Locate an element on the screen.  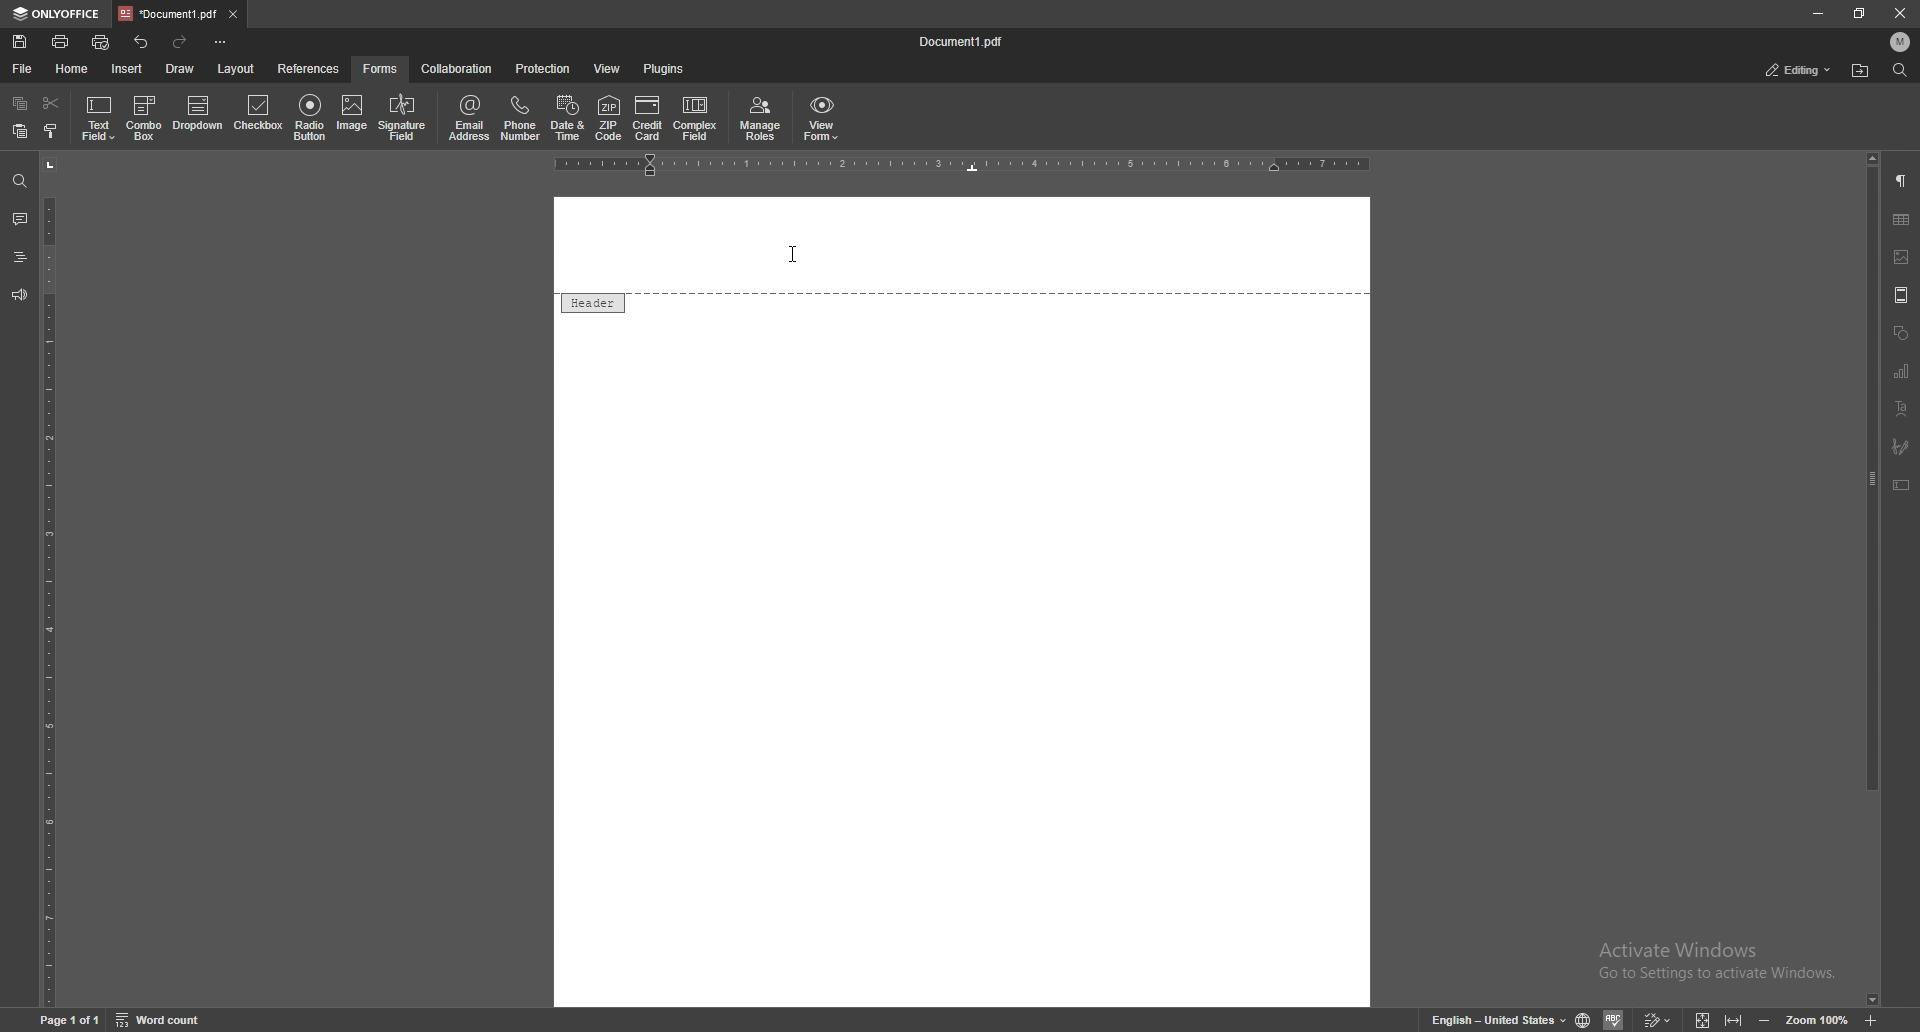
complex field is located at coordinates (695, 120).